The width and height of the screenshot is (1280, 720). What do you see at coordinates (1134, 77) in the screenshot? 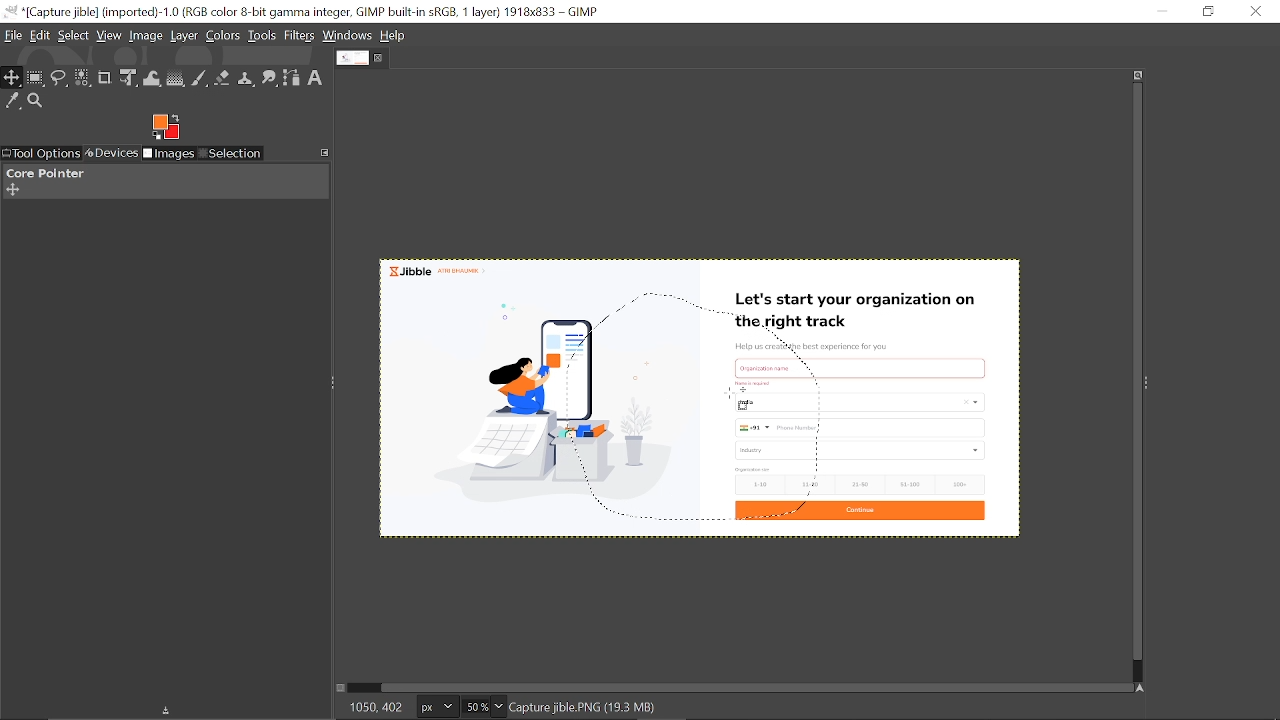
I see `Zoom when window size changes` at bounding box center [1134, 77].